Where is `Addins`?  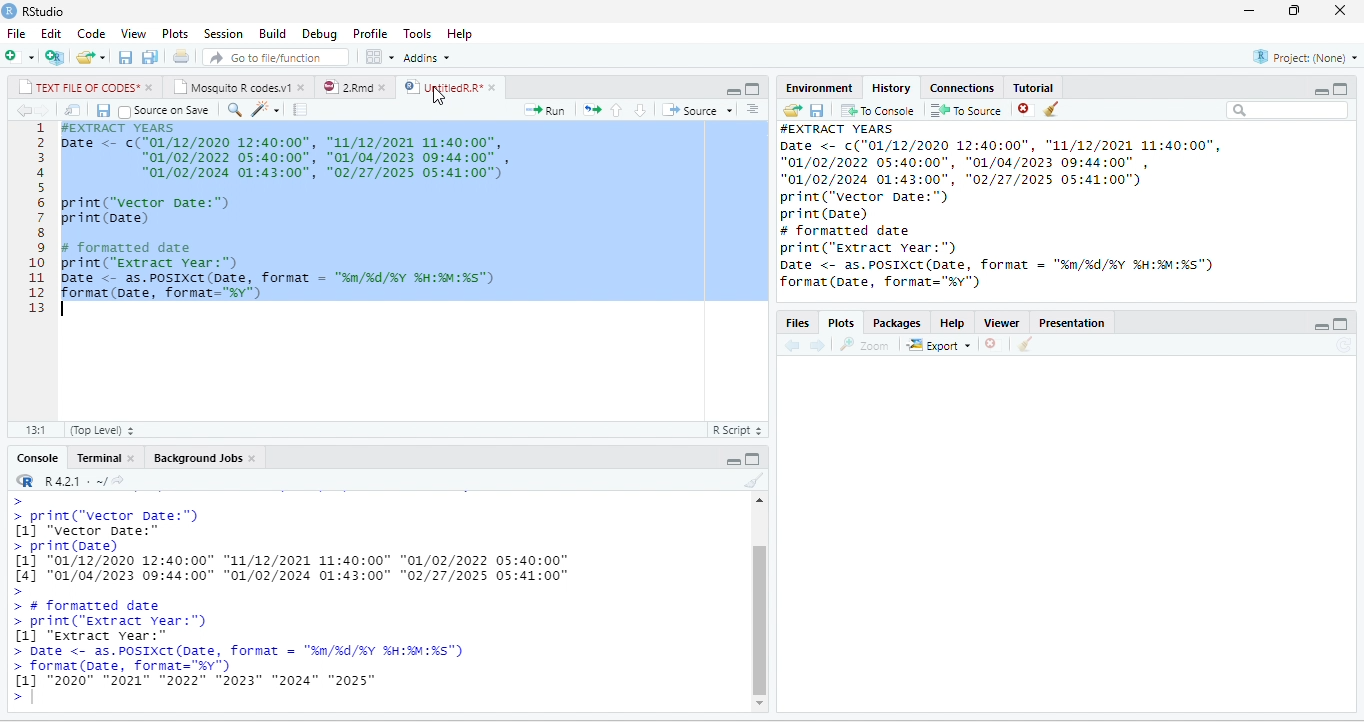 Addins is located at coordinates (428, 57).